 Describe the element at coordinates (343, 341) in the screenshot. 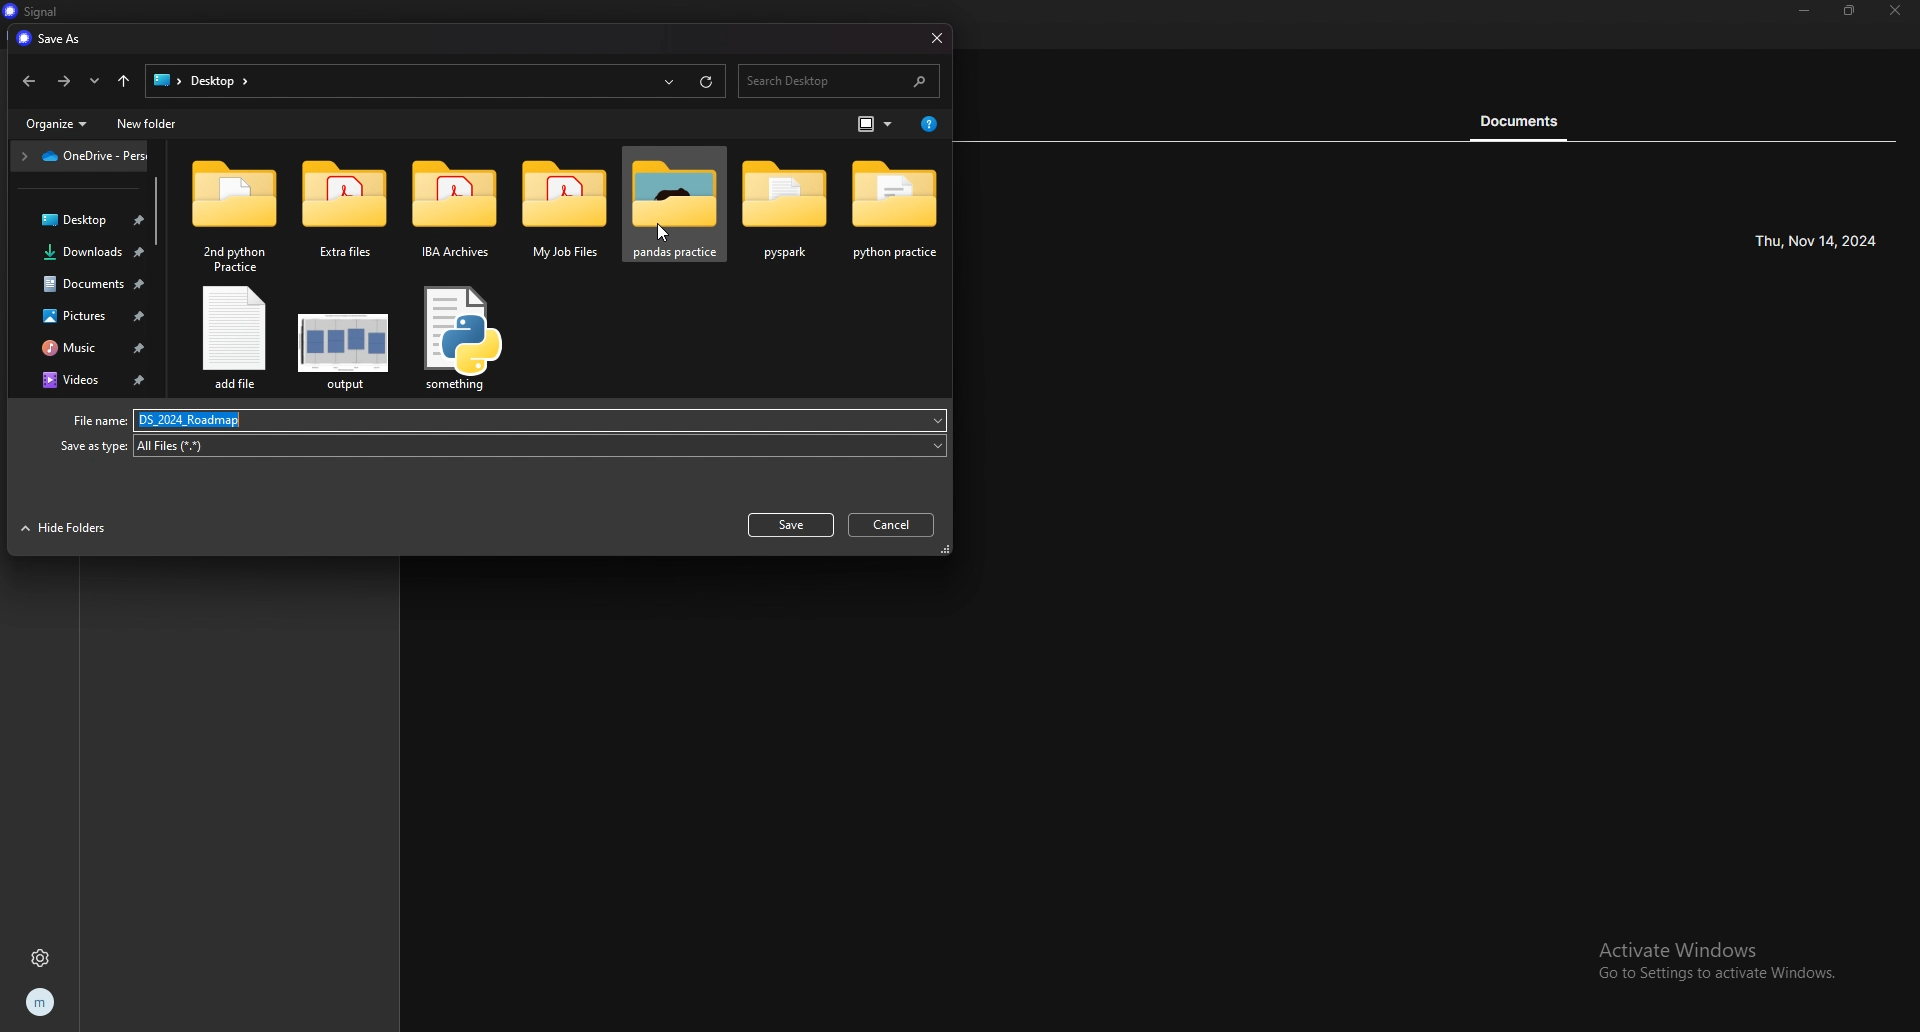

I see `file` at that location.